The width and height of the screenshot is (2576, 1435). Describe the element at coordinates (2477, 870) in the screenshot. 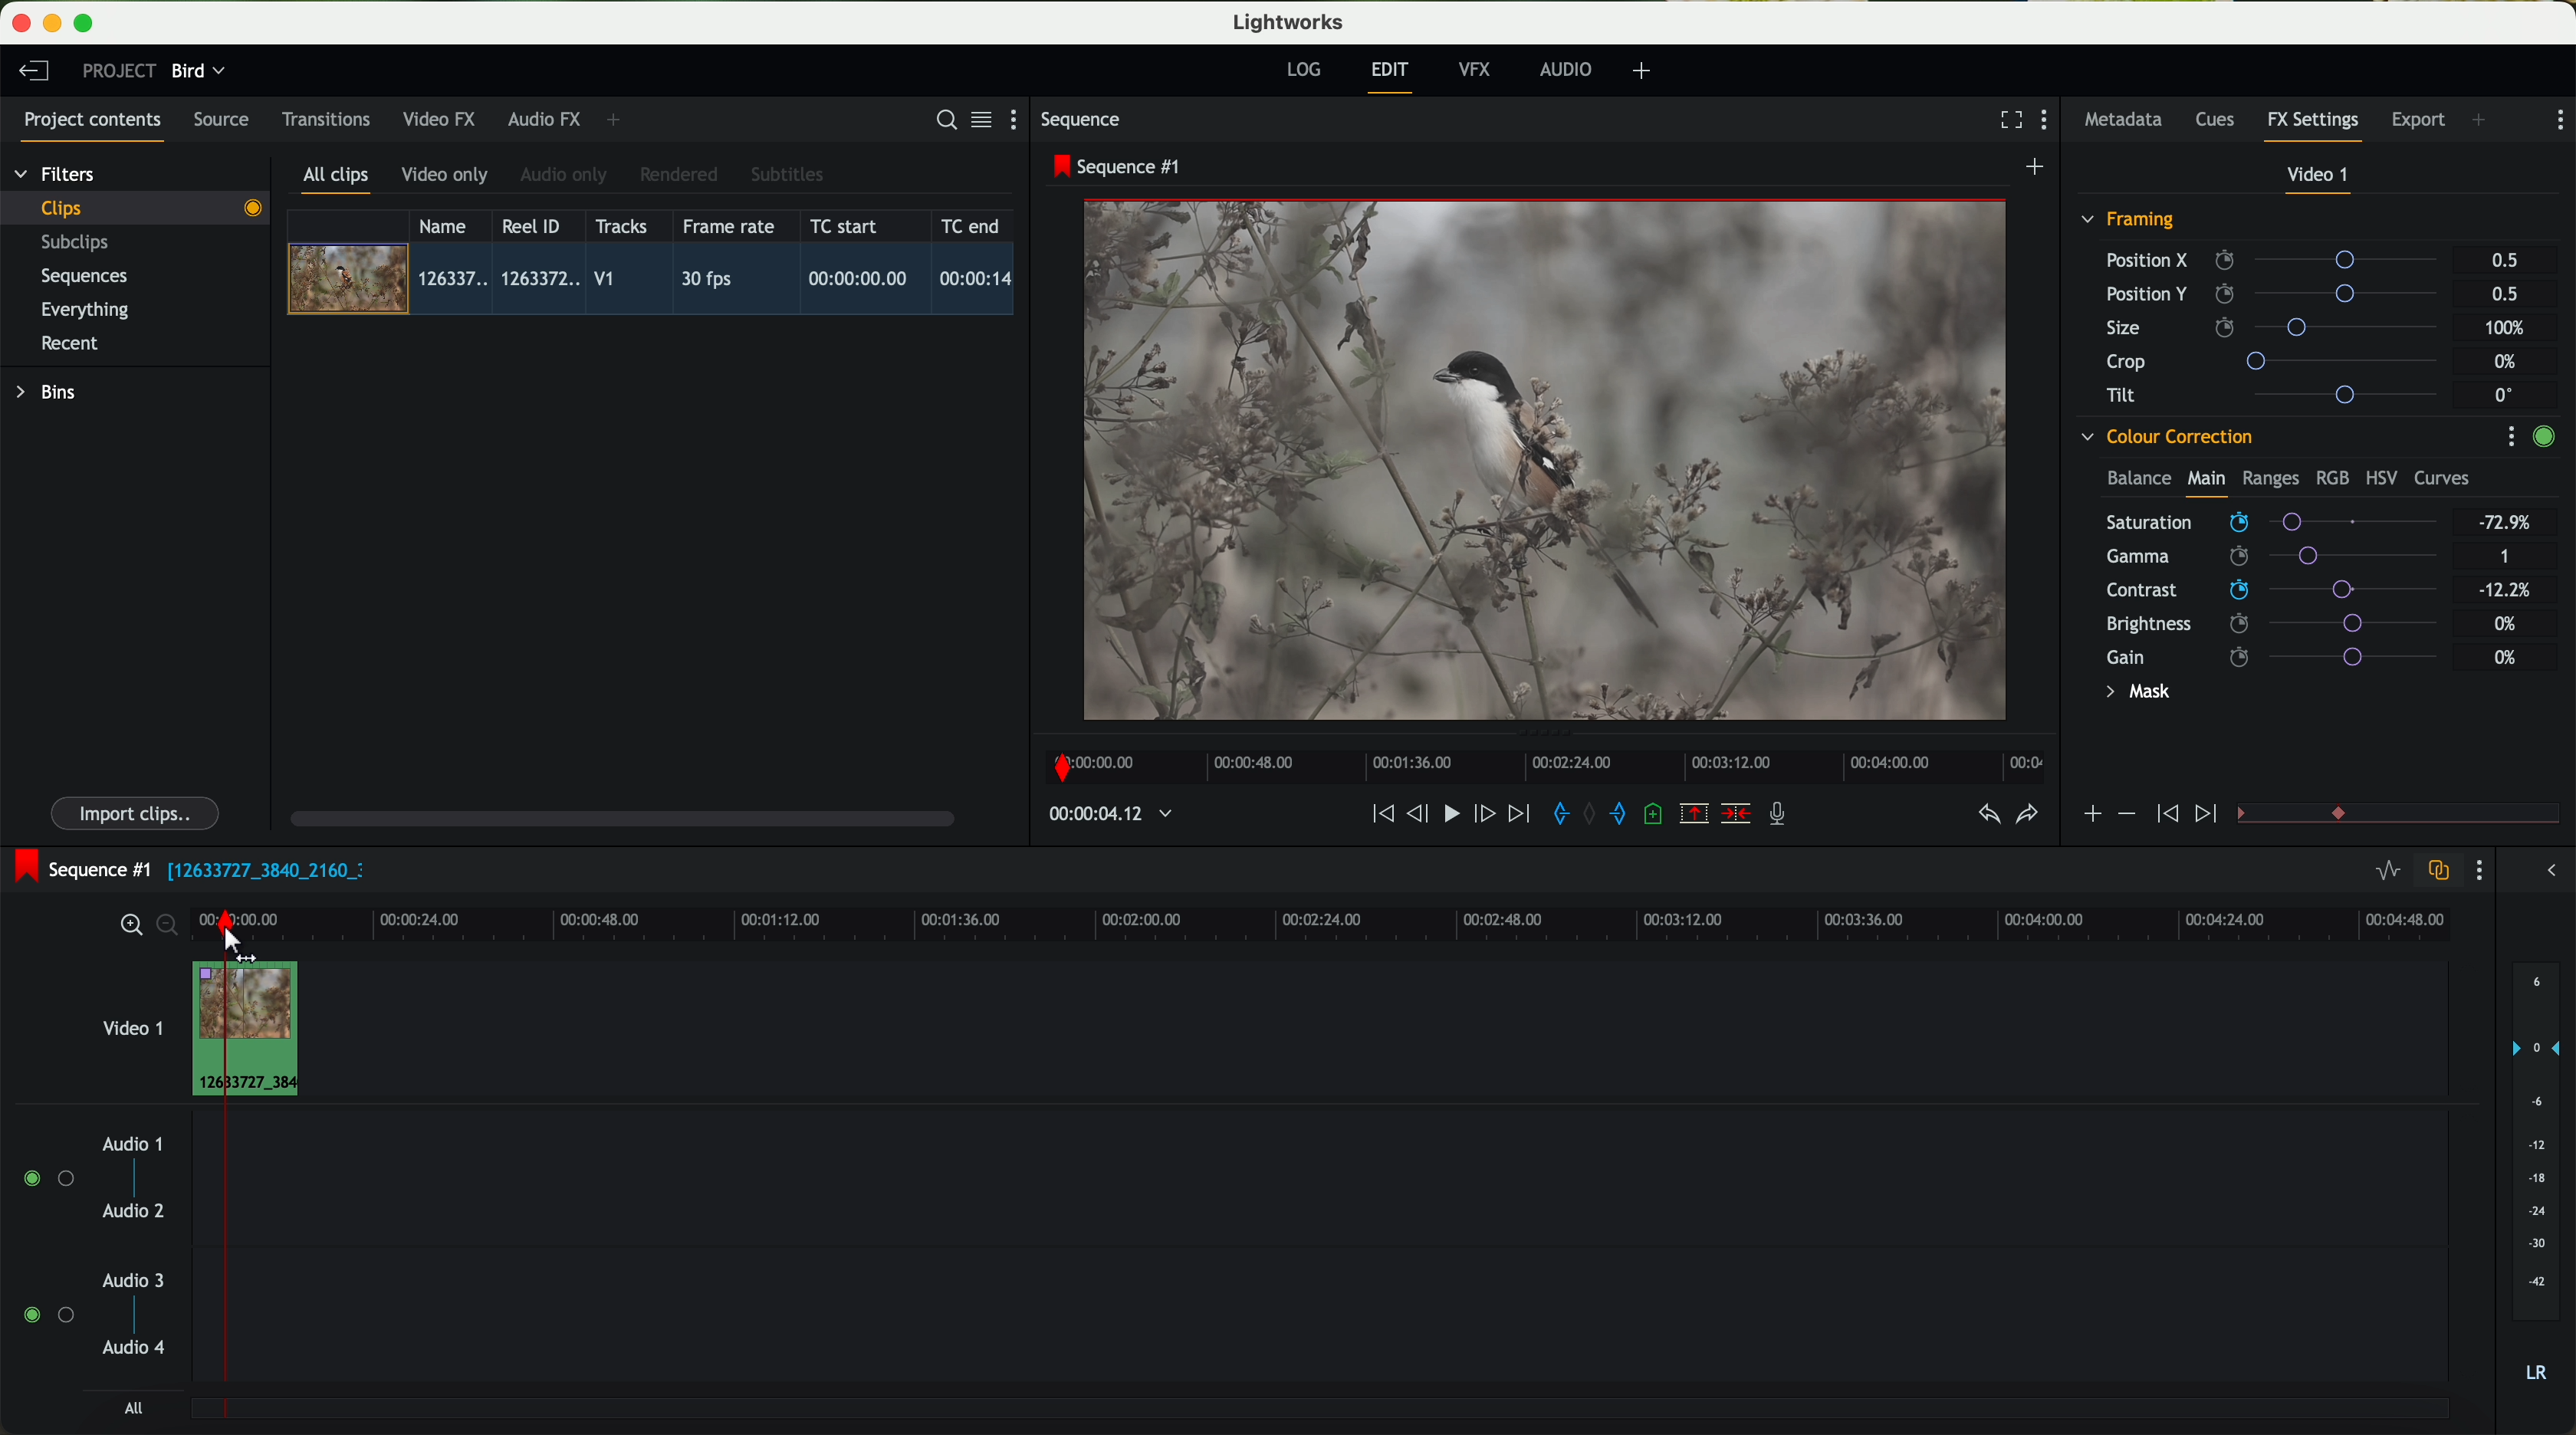

I see `show settings menu` at that location.